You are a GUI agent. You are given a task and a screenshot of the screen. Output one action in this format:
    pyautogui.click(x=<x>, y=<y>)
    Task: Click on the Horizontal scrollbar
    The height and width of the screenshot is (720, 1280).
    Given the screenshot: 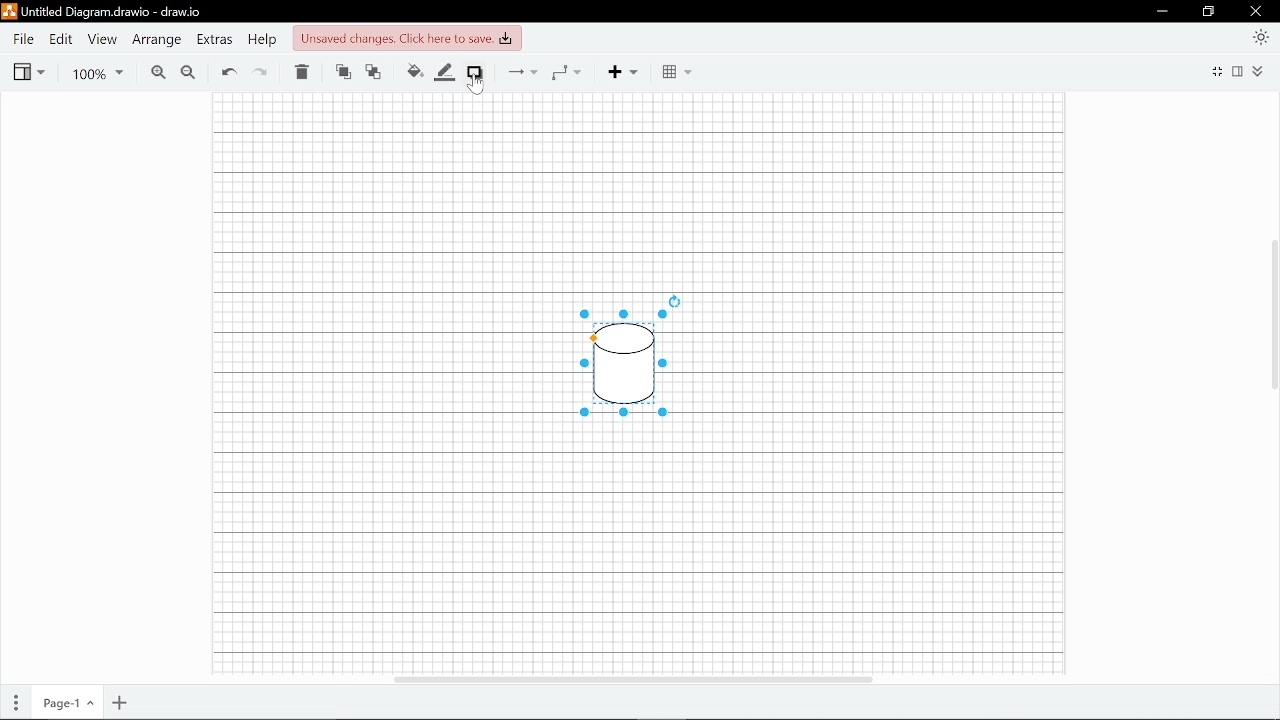 What is the action you would take?
    pyautogui.click(x=633, y=678)
    